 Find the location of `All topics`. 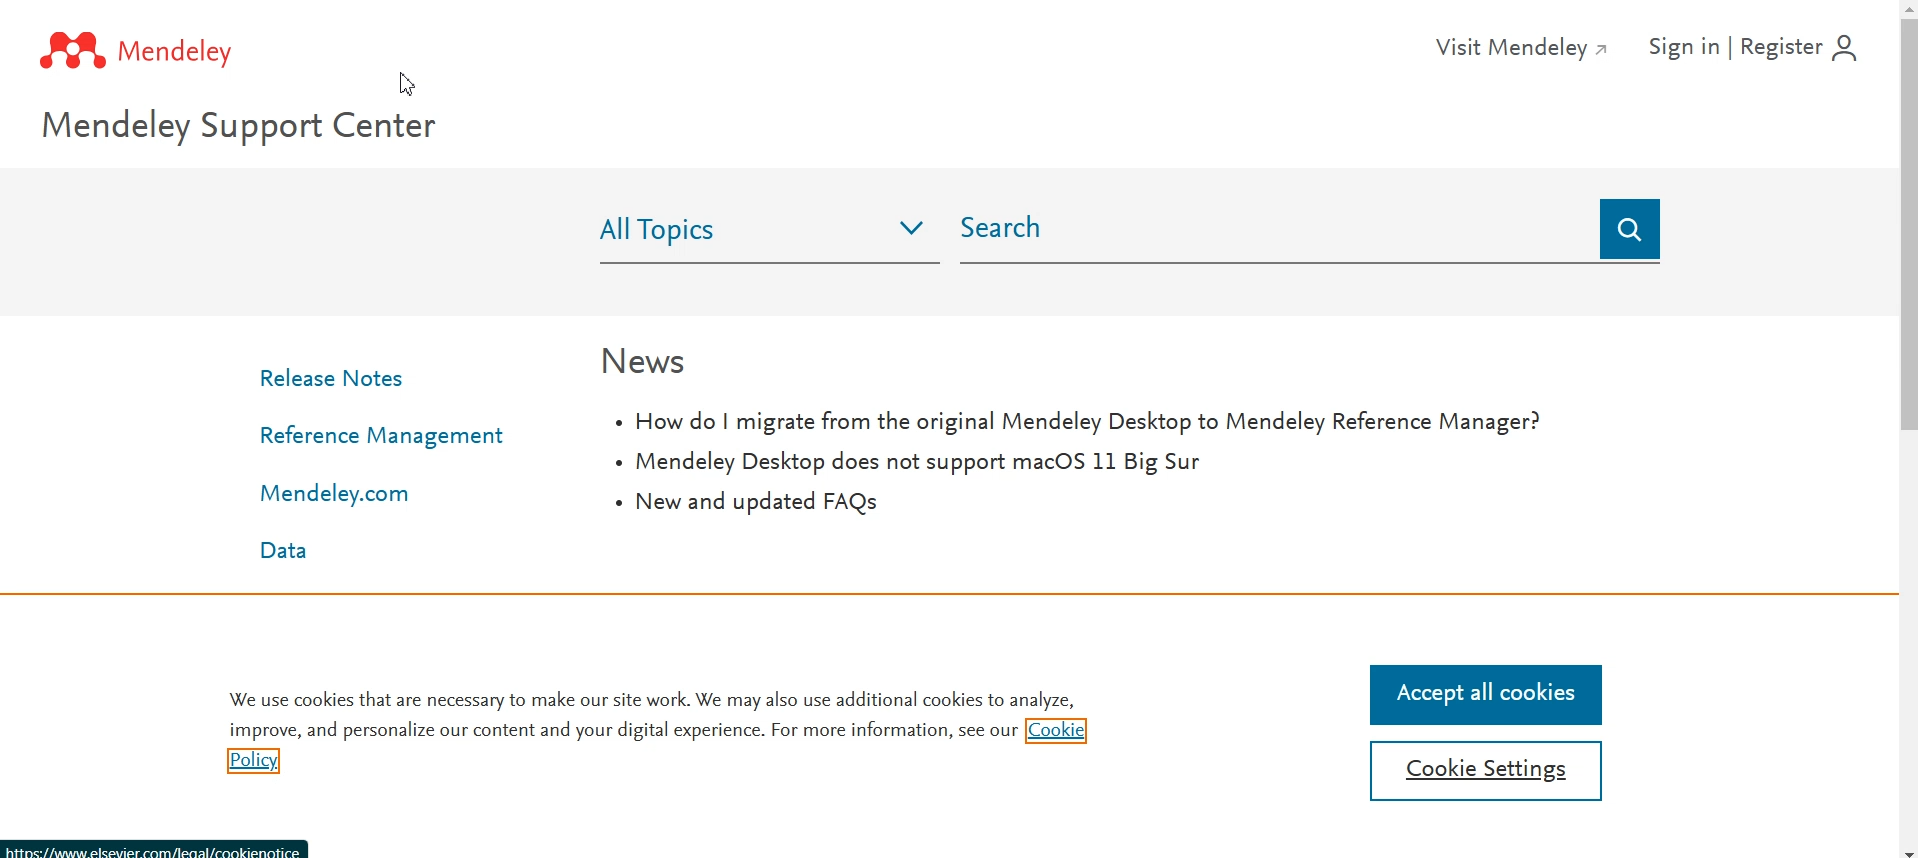

All topics is located at coordinates (770, 232).